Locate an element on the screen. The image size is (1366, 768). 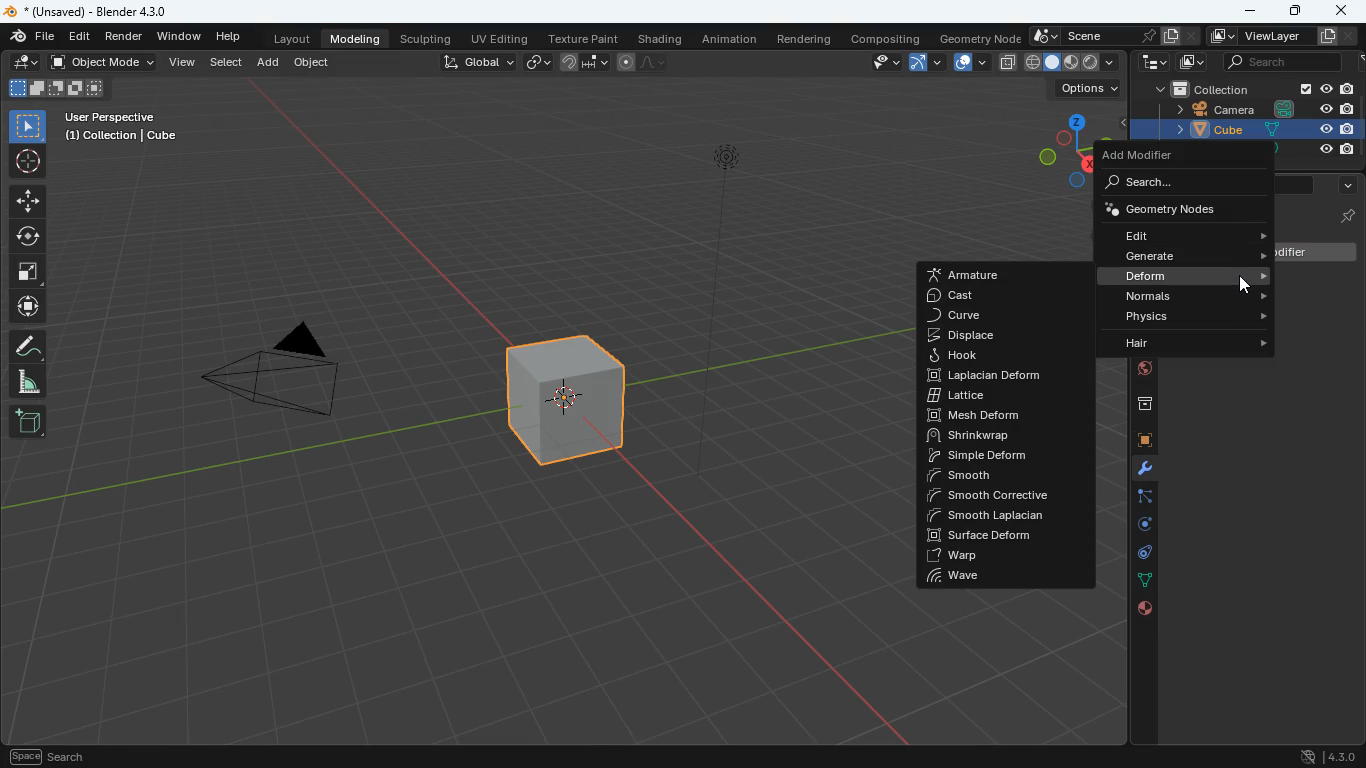
lattice is located at coordinates (1001, 395).